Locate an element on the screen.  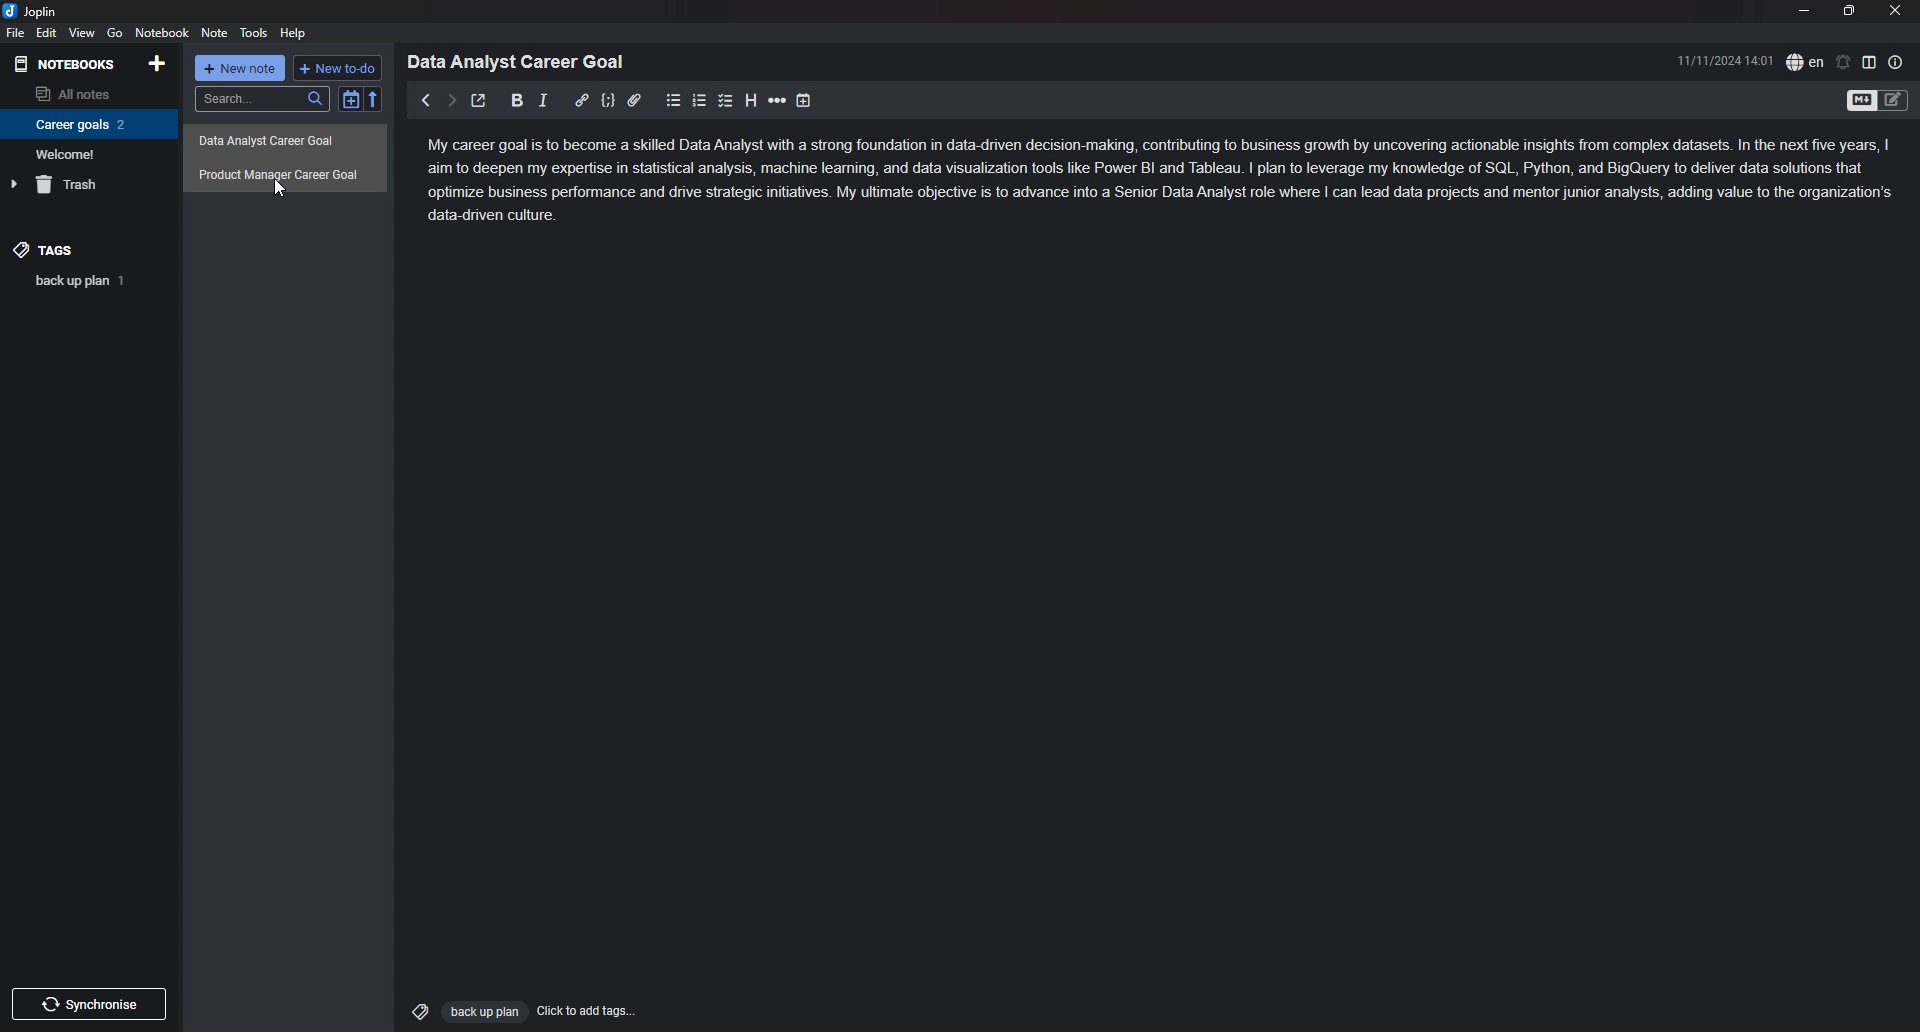
italic is located at coordinates (543, 101).